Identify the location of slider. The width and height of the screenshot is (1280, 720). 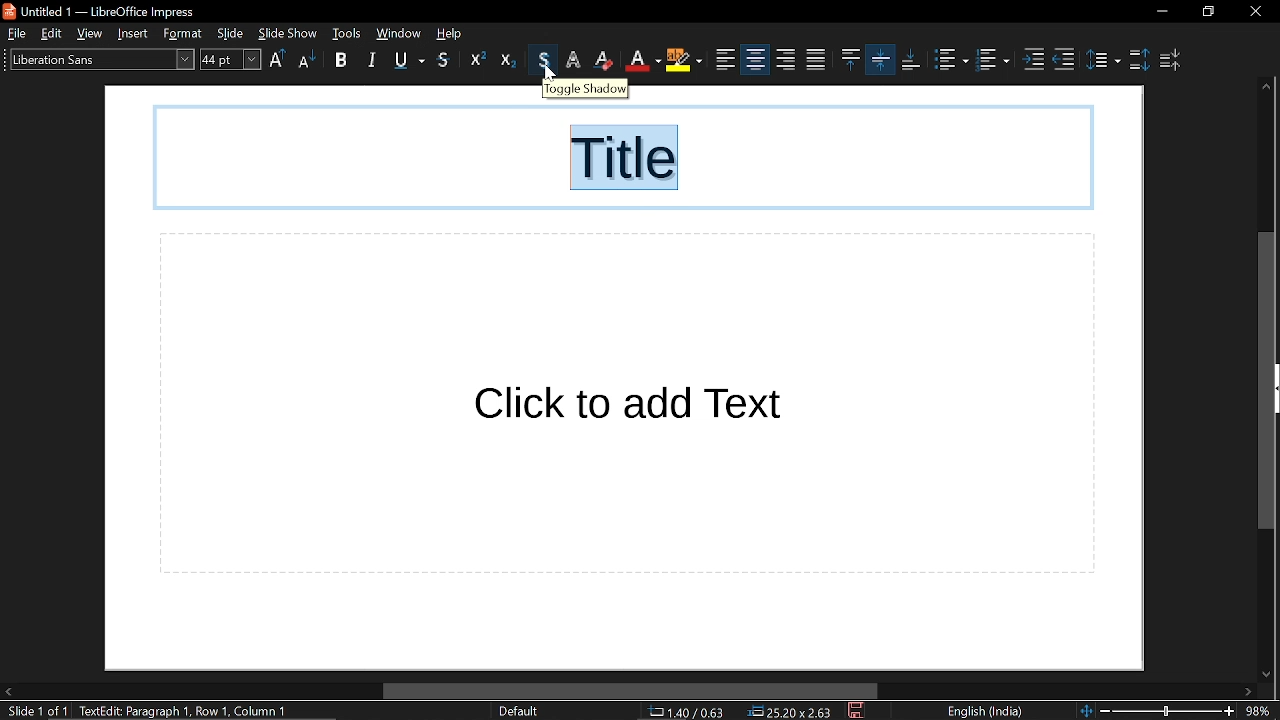
(1168, 709).